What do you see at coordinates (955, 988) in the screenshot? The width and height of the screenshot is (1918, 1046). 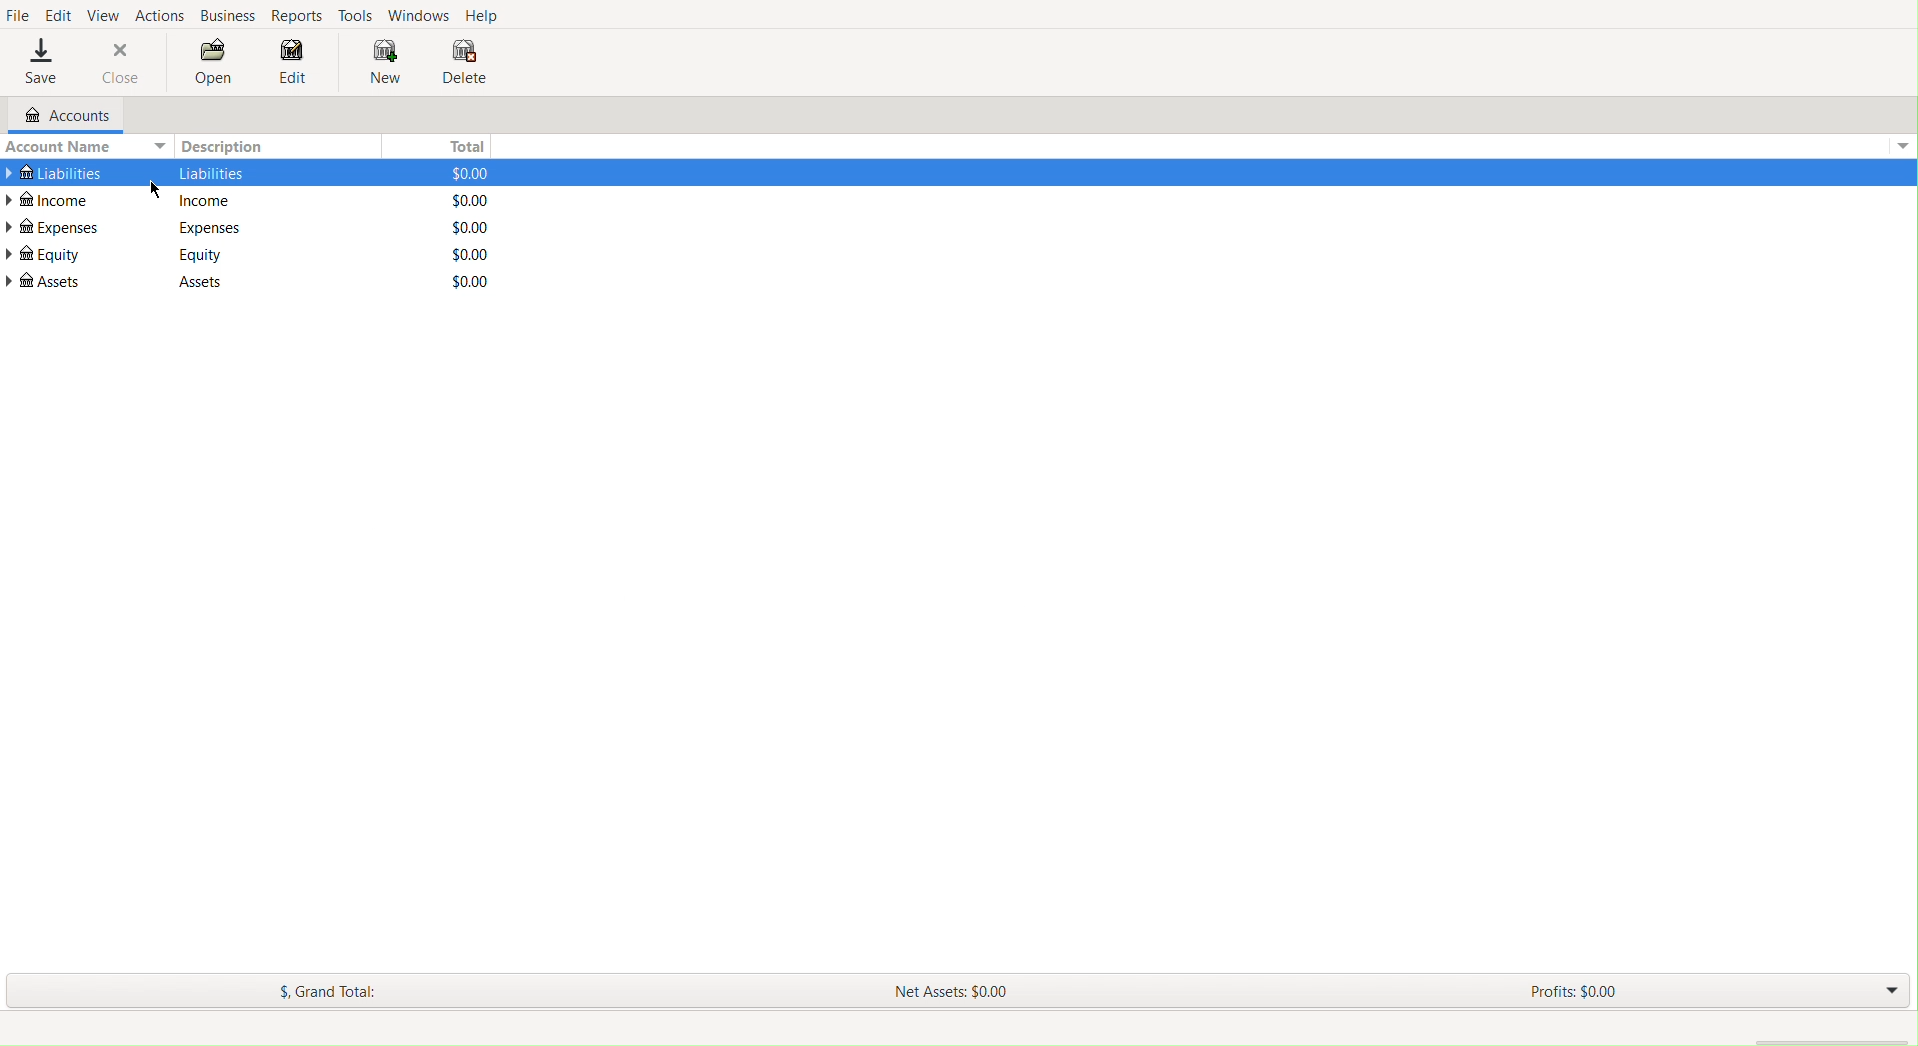 I see `Net Assets` at bounding box center [955, 988].